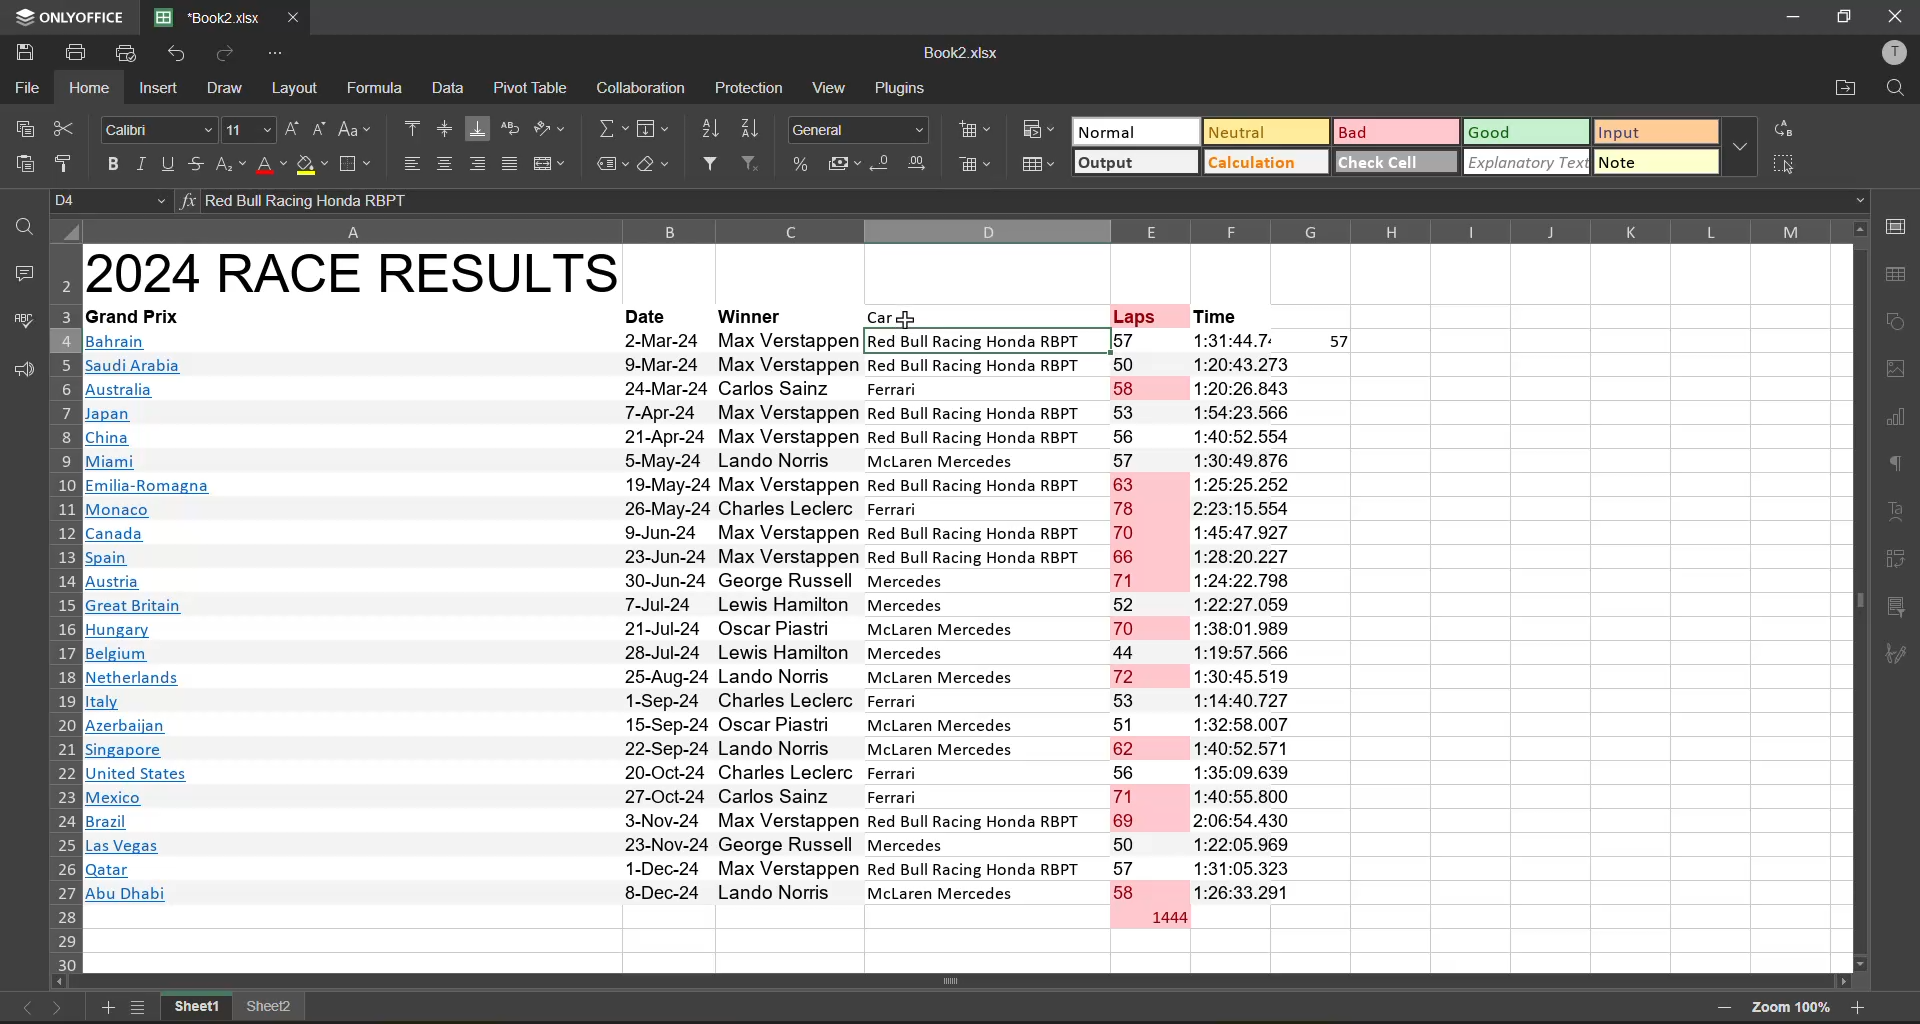 This screenshot has height=1024, width=1920. I want to click on output, so click(1132, 162).